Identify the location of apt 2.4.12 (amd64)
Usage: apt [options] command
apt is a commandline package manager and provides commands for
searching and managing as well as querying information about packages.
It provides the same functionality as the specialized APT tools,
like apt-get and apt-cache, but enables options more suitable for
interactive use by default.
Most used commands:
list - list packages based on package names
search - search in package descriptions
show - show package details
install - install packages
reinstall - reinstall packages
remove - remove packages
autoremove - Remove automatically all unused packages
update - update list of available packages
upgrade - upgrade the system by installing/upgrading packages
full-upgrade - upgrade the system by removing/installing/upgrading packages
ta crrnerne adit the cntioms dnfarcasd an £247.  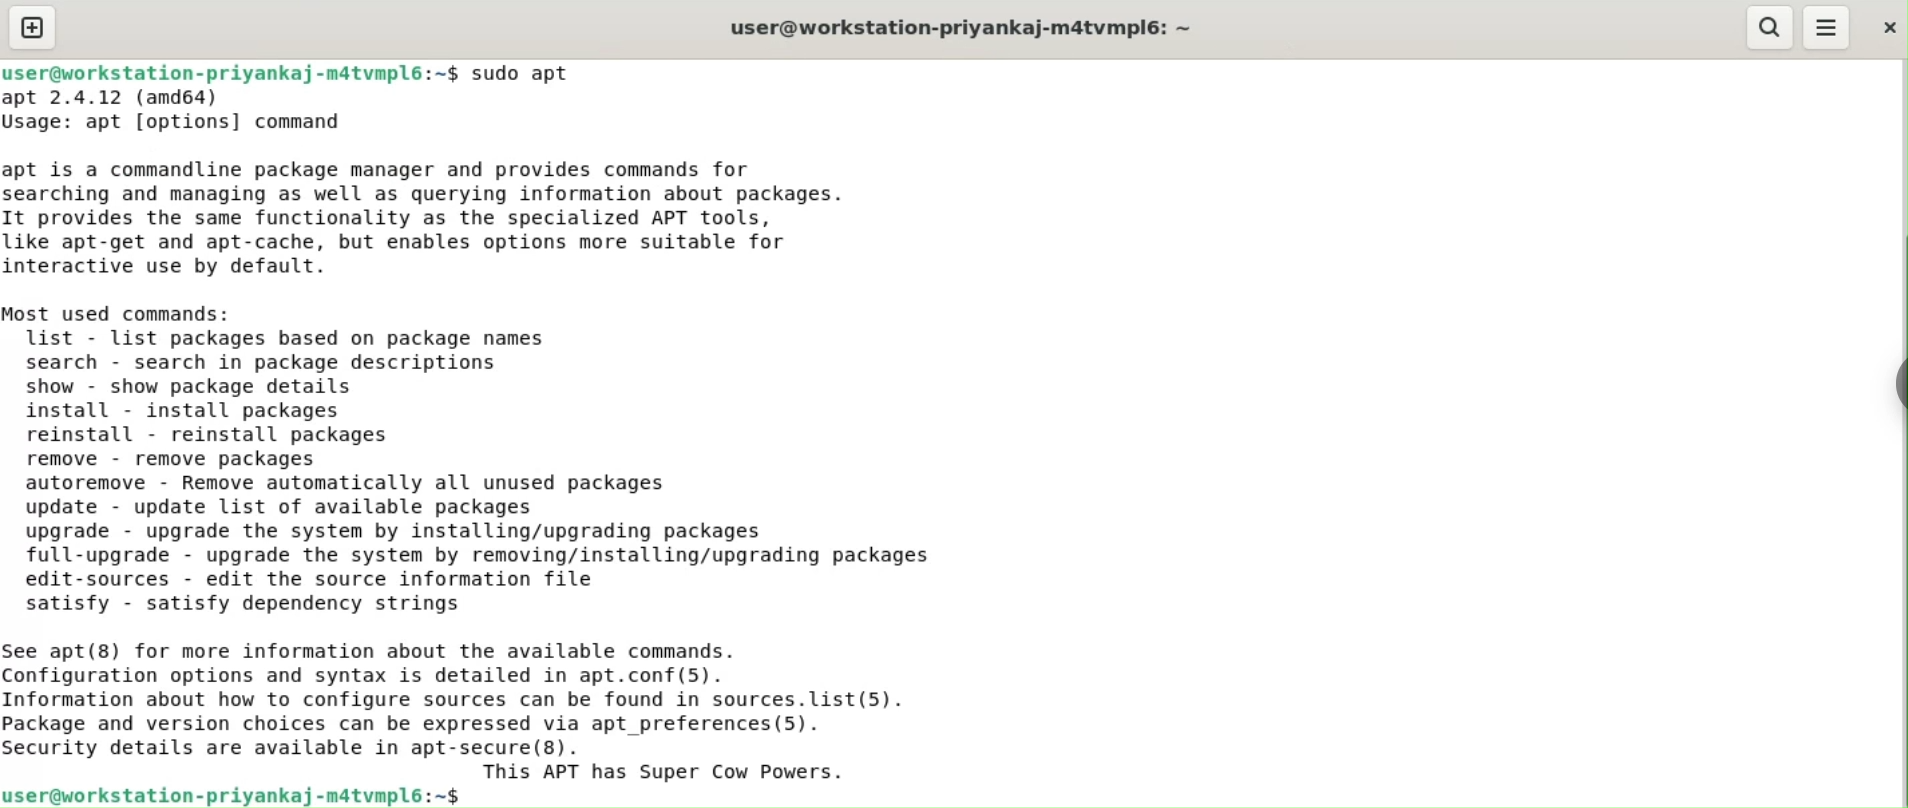
(552, 337).